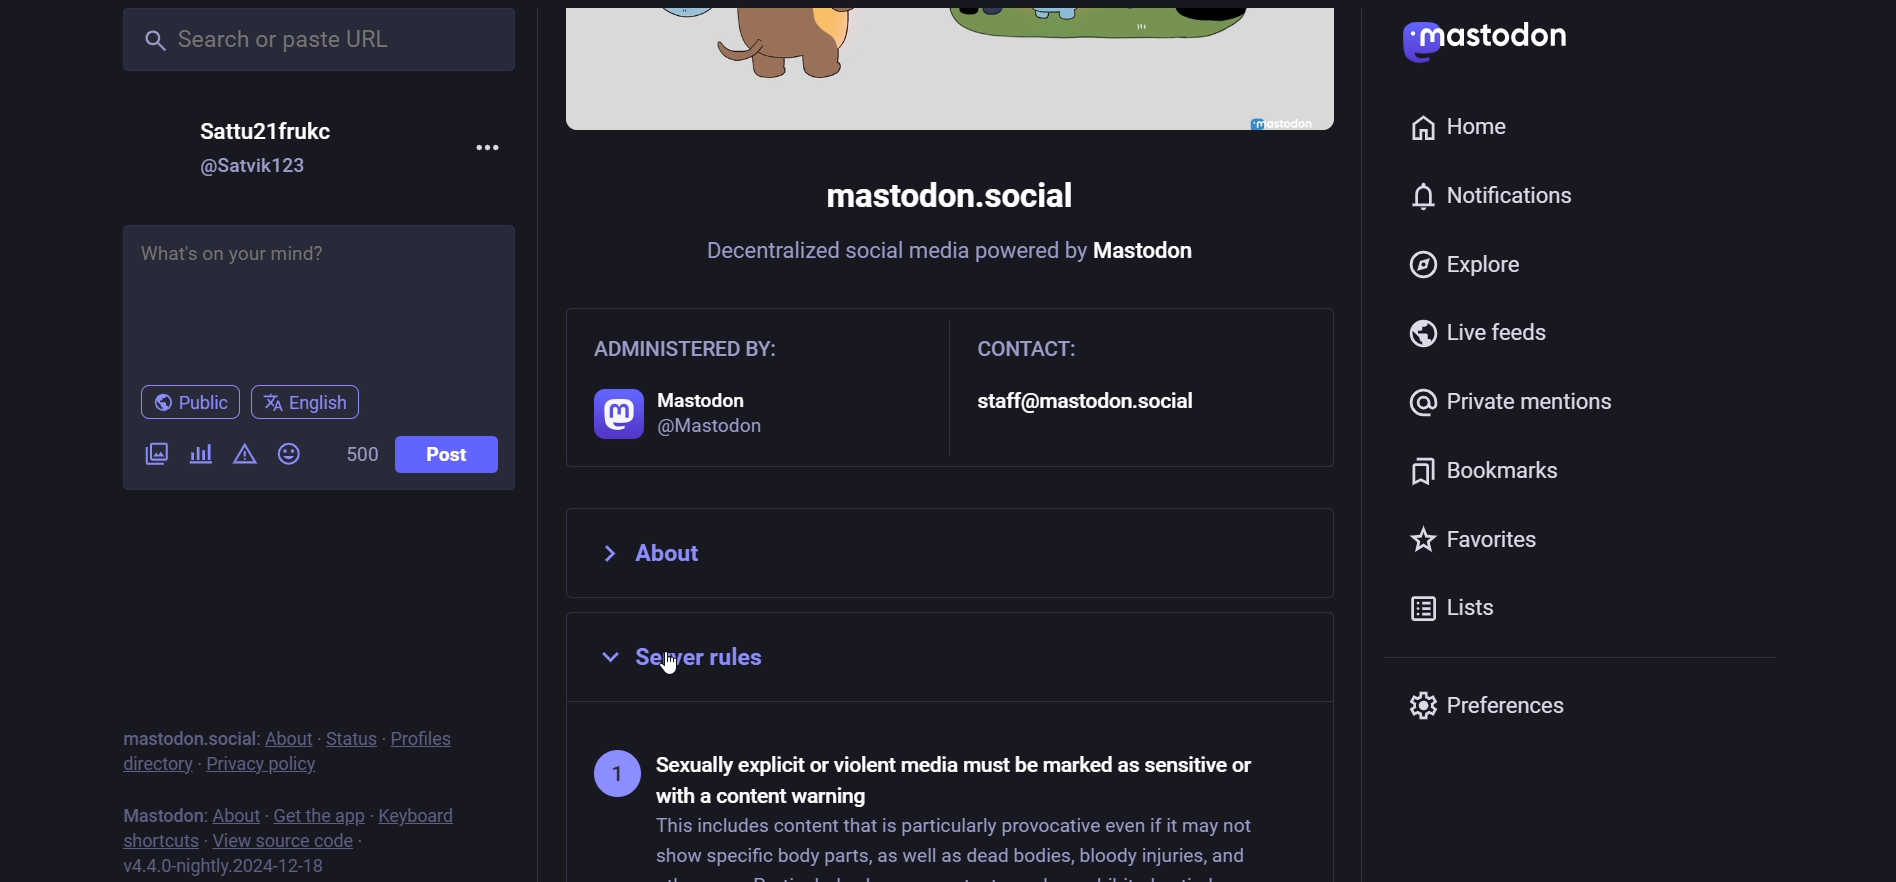  What do you see at coordinates (358, 454) in the screenshot?
I see `word limit` at bounding box center [358, 454].